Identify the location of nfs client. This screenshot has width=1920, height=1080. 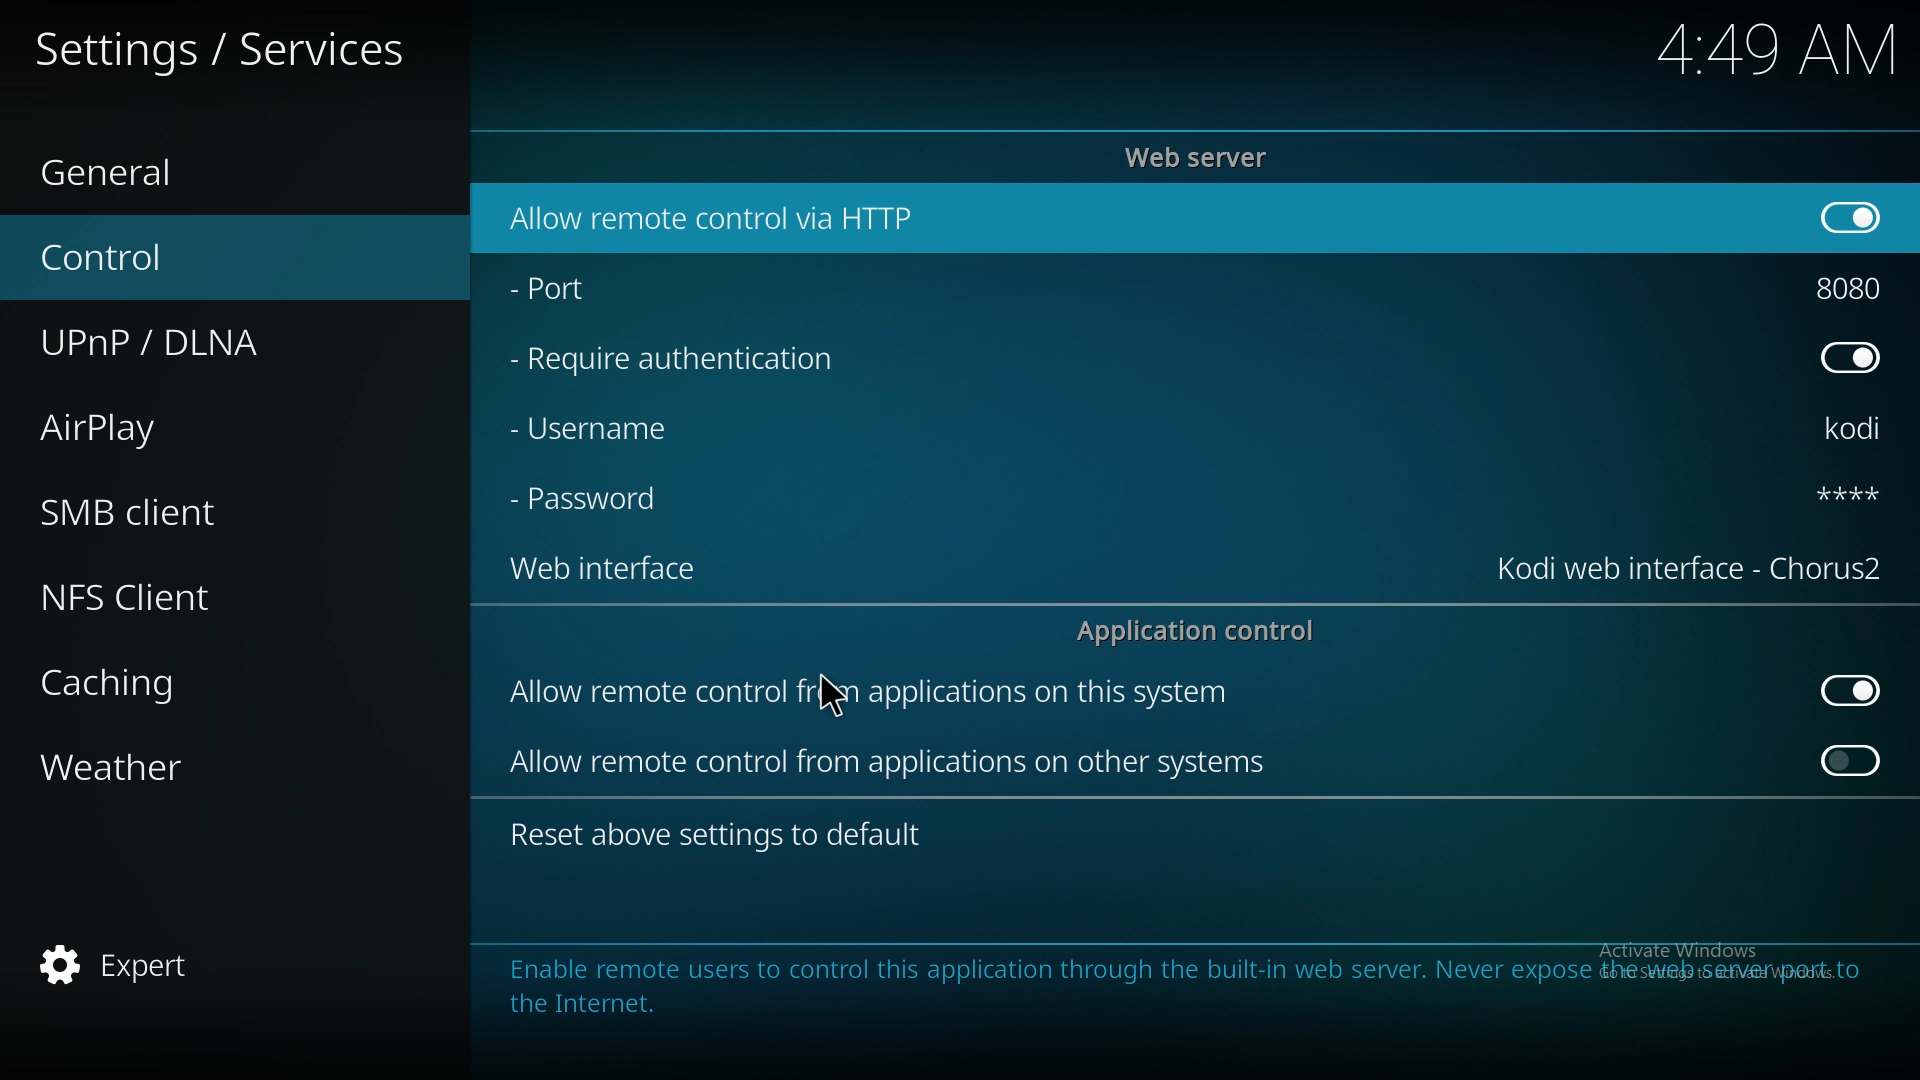
(160, 591).